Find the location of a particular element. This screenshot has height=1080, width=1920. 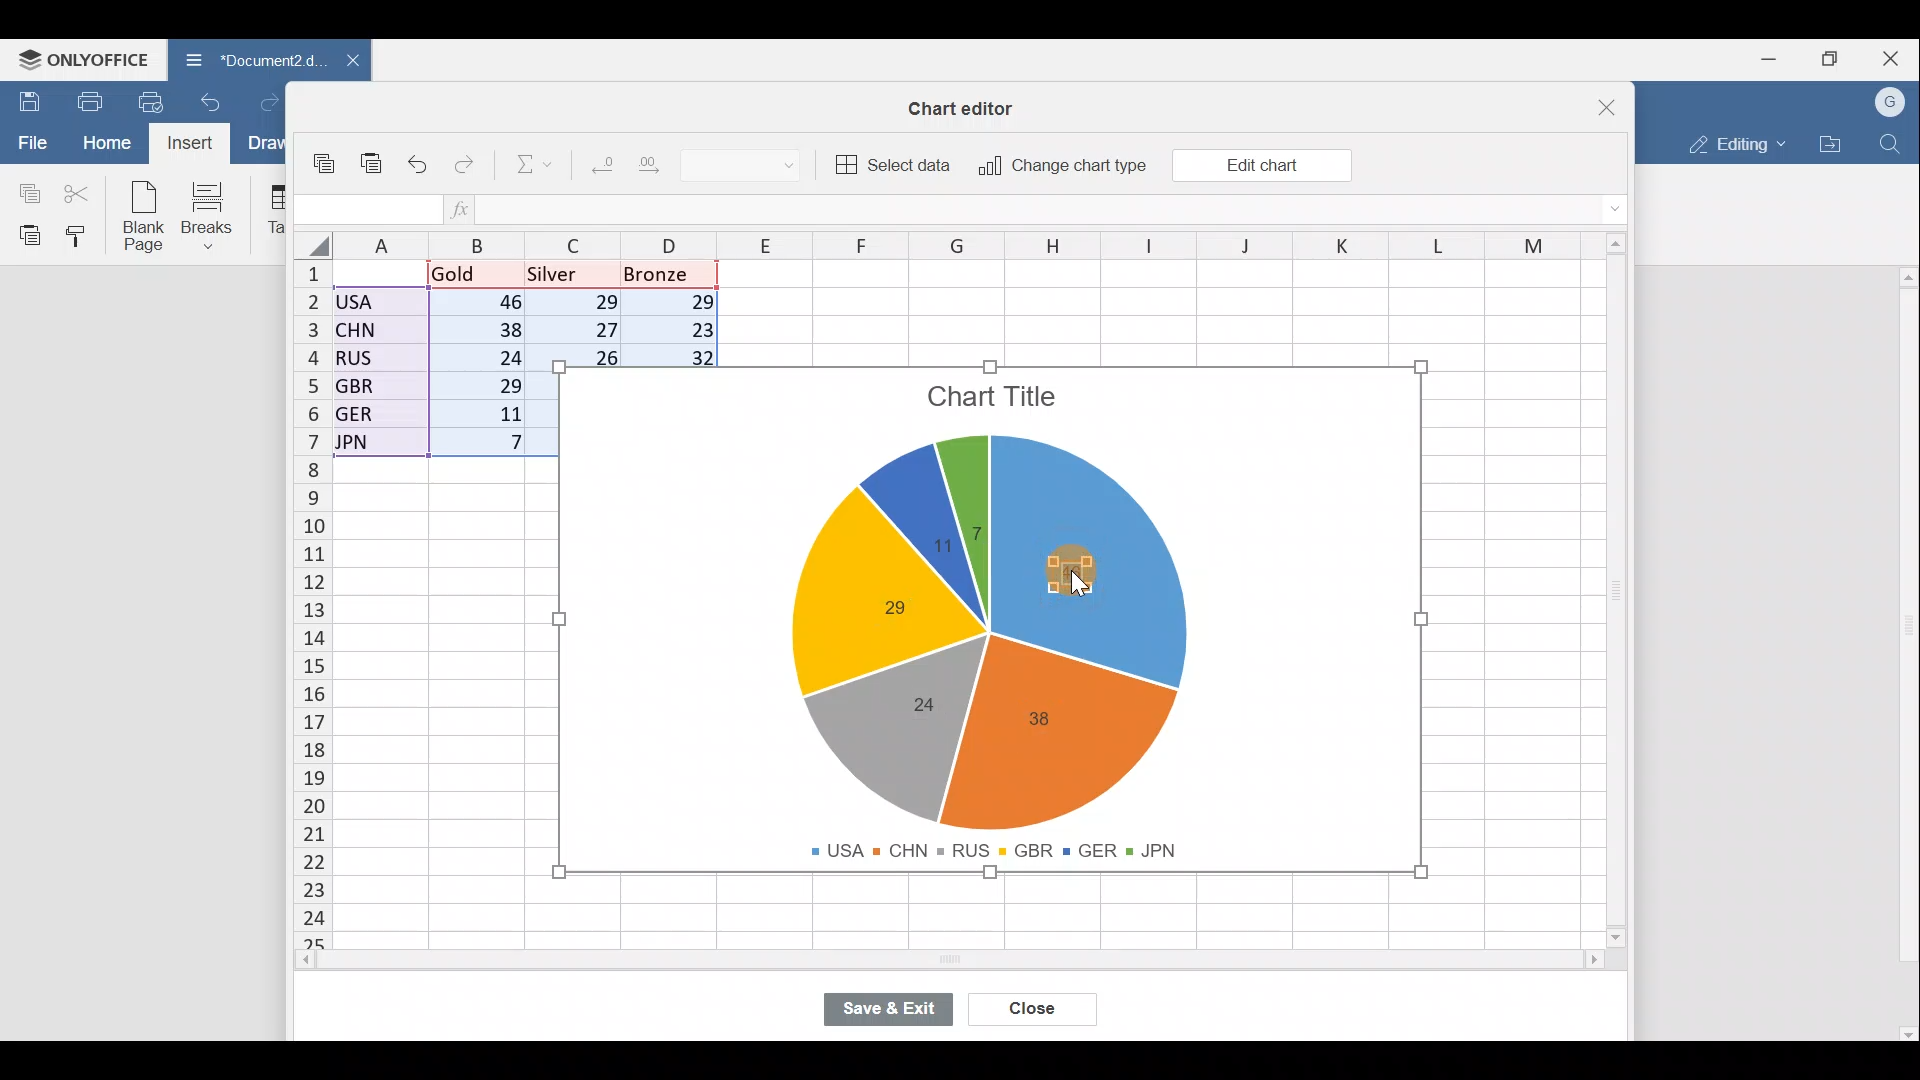

Change chart type is located at coordinates (1056, 167).